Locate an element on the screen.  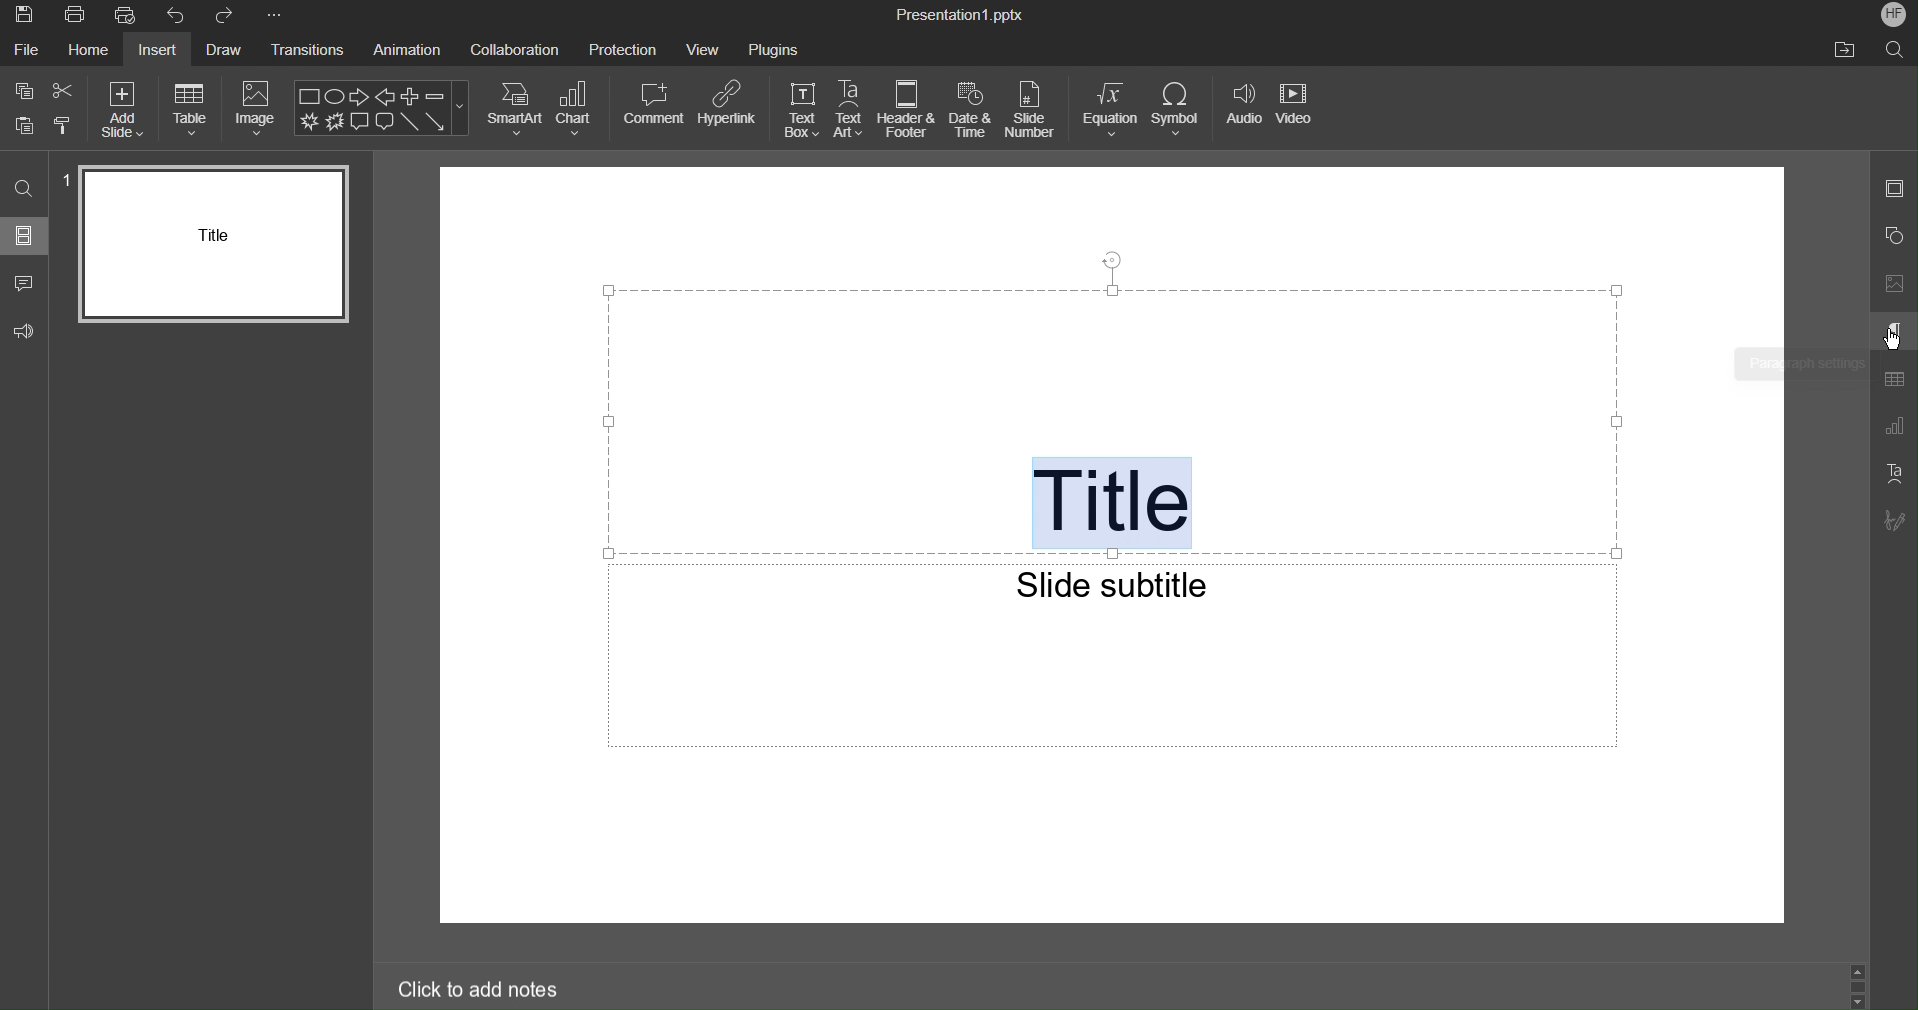
Table is located at coordinates (1893, 381).